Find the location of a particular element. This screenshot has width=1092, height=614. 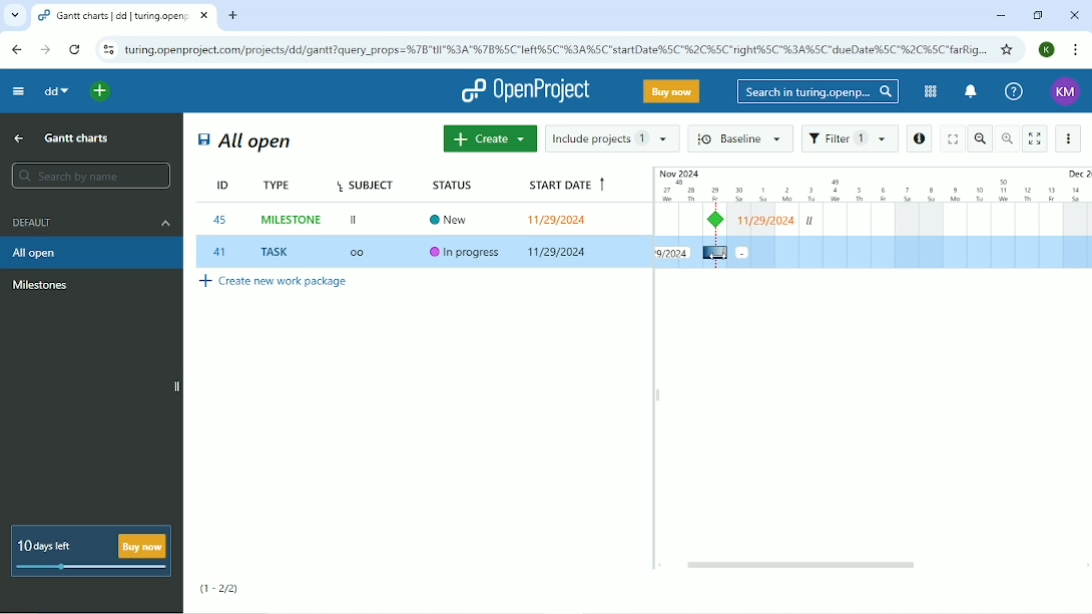

In progress is located at coordinates (466, 253).